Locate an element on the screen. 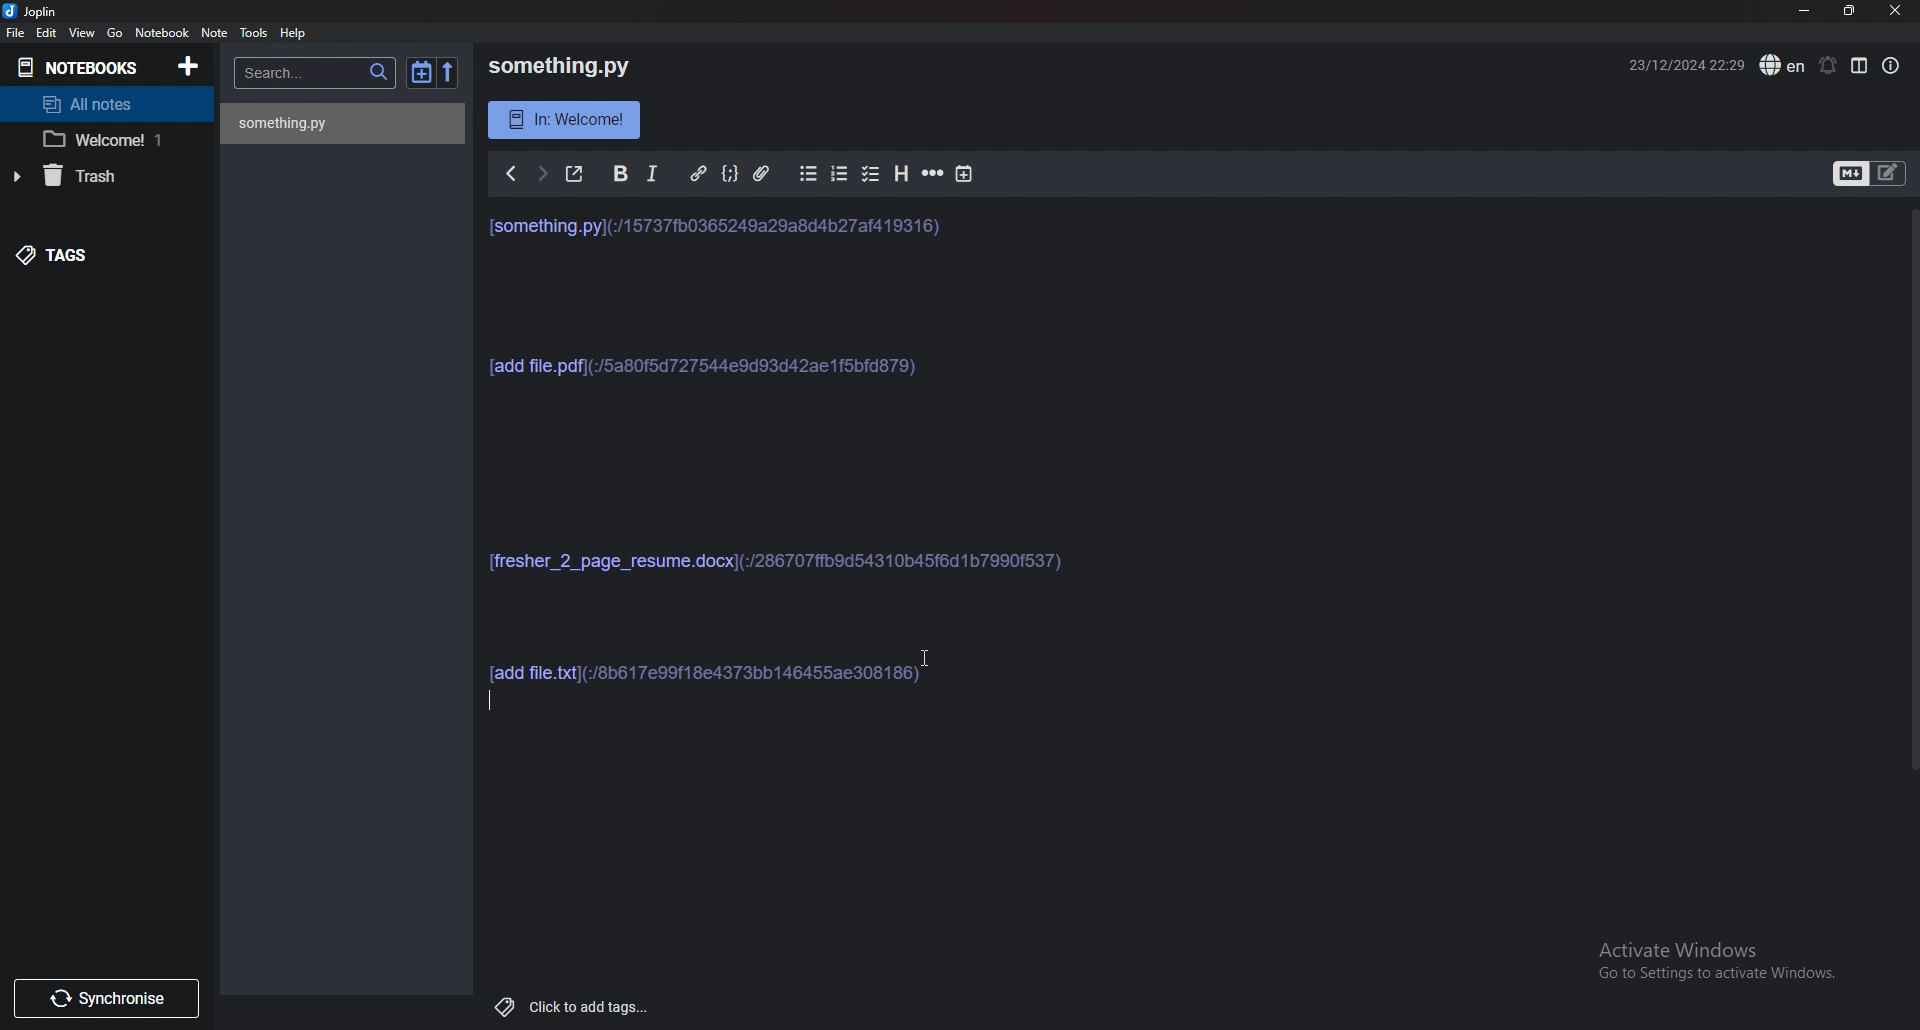 The width and height of the screenshot is (1920, 1030). joplin is located at coordinates (47, 11).